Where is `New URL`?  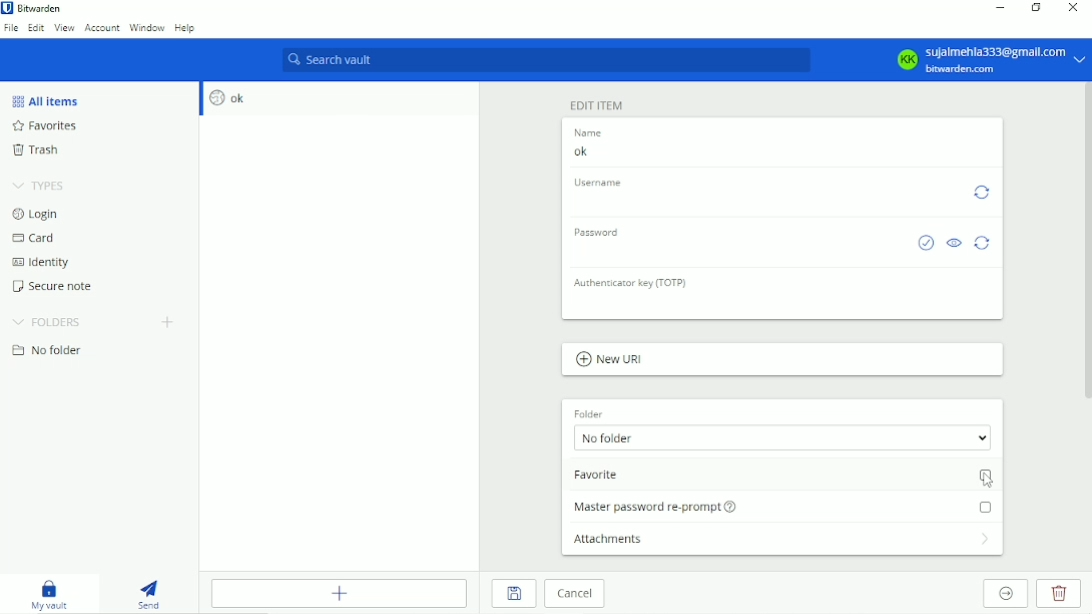 New URL is located at coordinates (616, 360).